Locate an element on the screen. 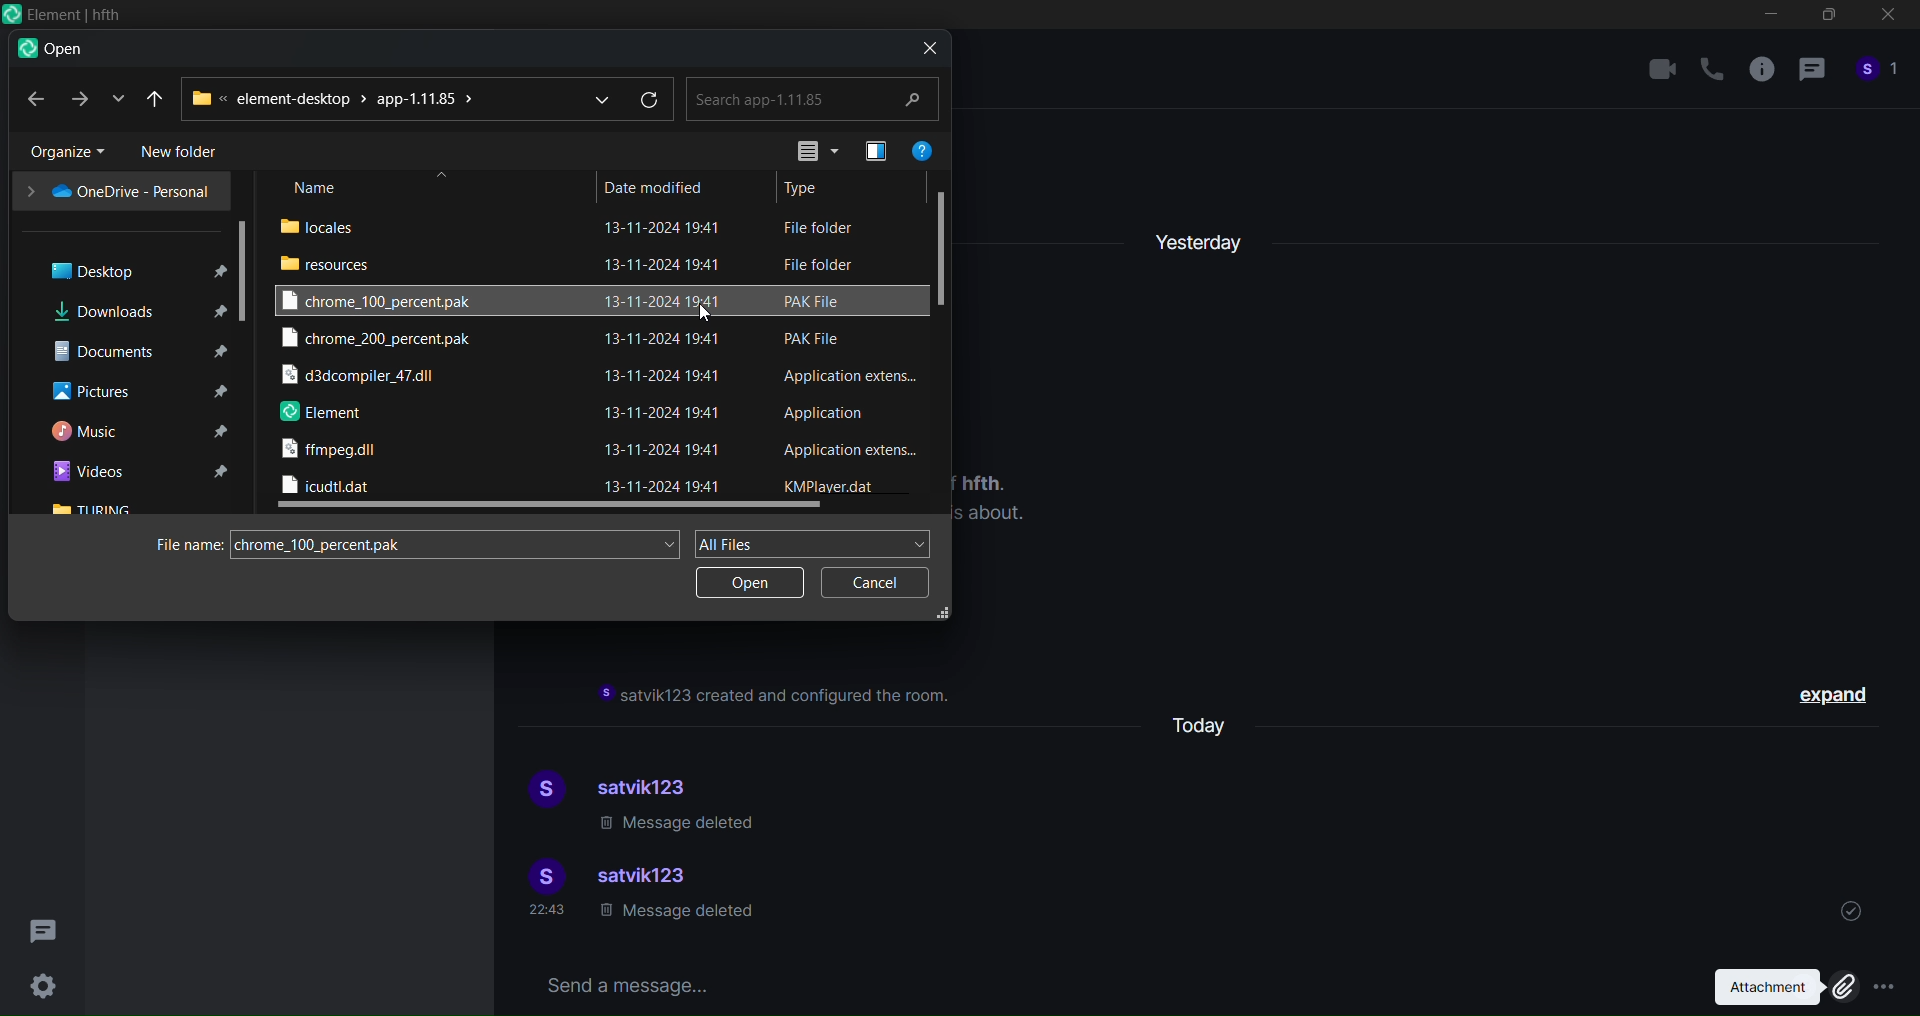 The image size is (1920, 1016). d3 dll is located at coordinates (363, 378).